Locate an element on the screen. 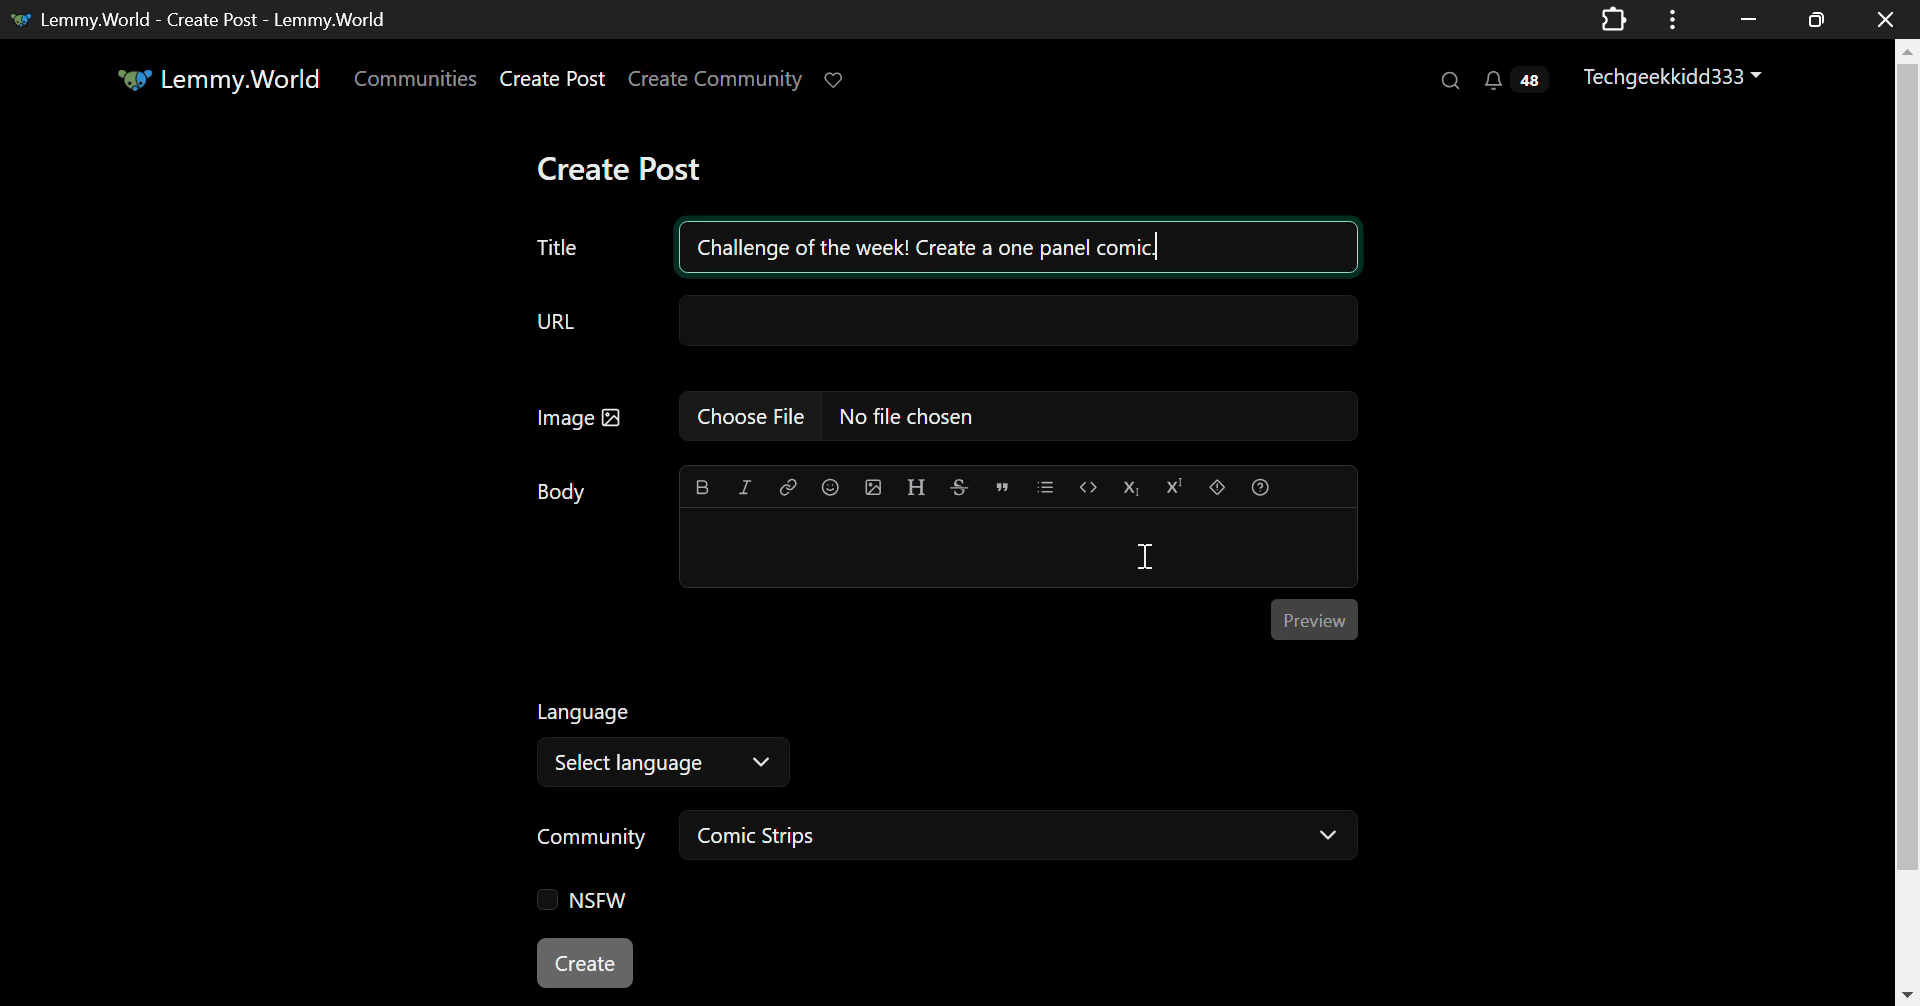 The height and width of the screenshot is (1006, 1920). Superscript is located at coordinates (1174, 486).